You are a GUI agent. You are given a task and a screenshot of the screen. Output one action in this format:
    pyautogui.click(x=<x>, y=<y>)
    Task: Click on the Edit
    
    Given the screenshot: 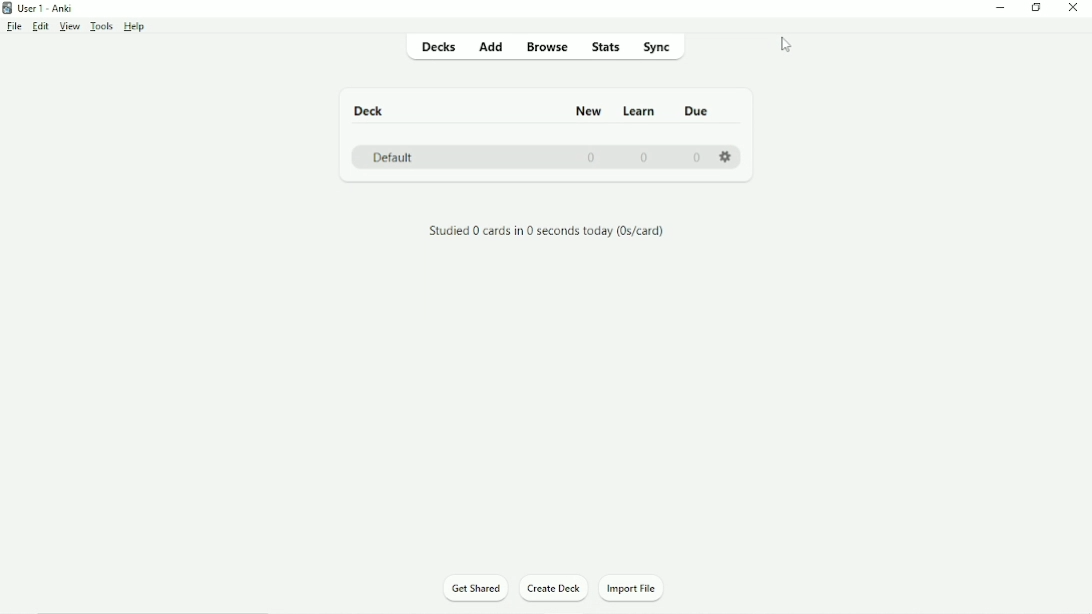 What is the action you would take?
    pyautogui.click(x=40, y=26)
    